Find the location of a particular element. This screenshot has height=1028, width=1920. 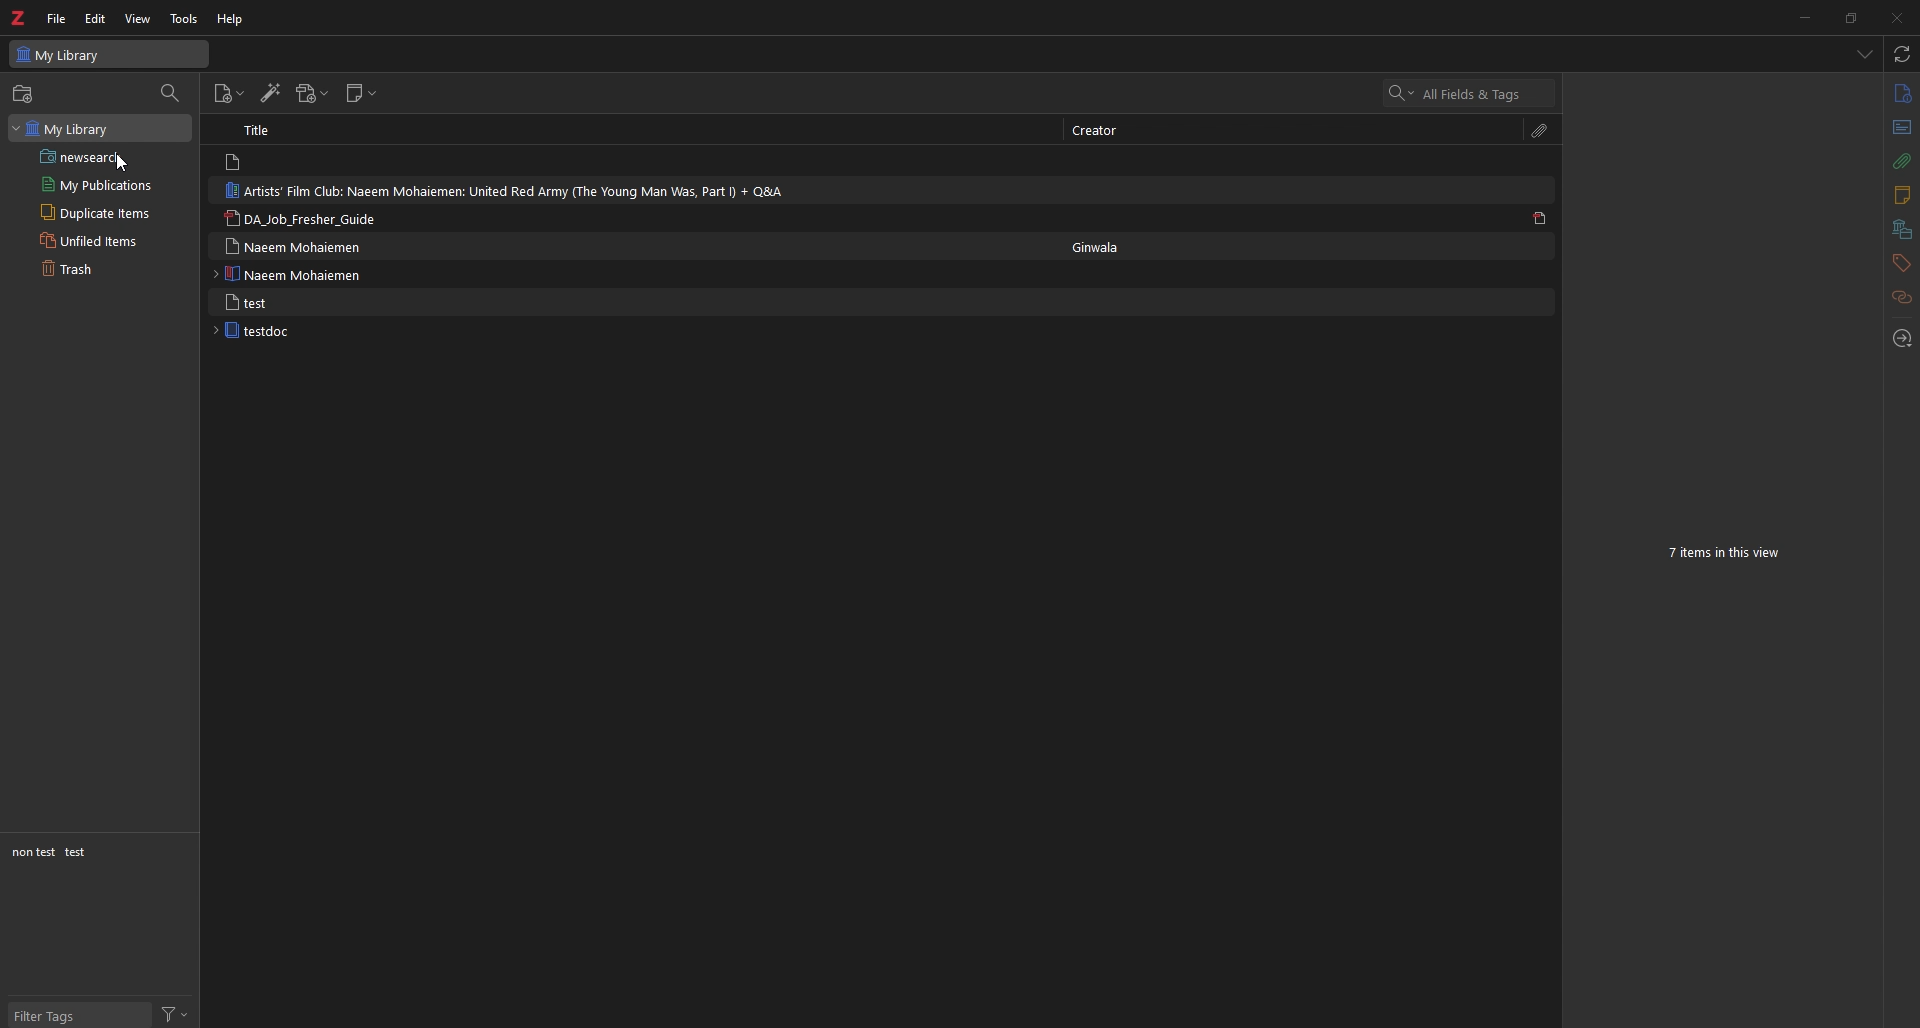

test is located at coordinates (75, 854).